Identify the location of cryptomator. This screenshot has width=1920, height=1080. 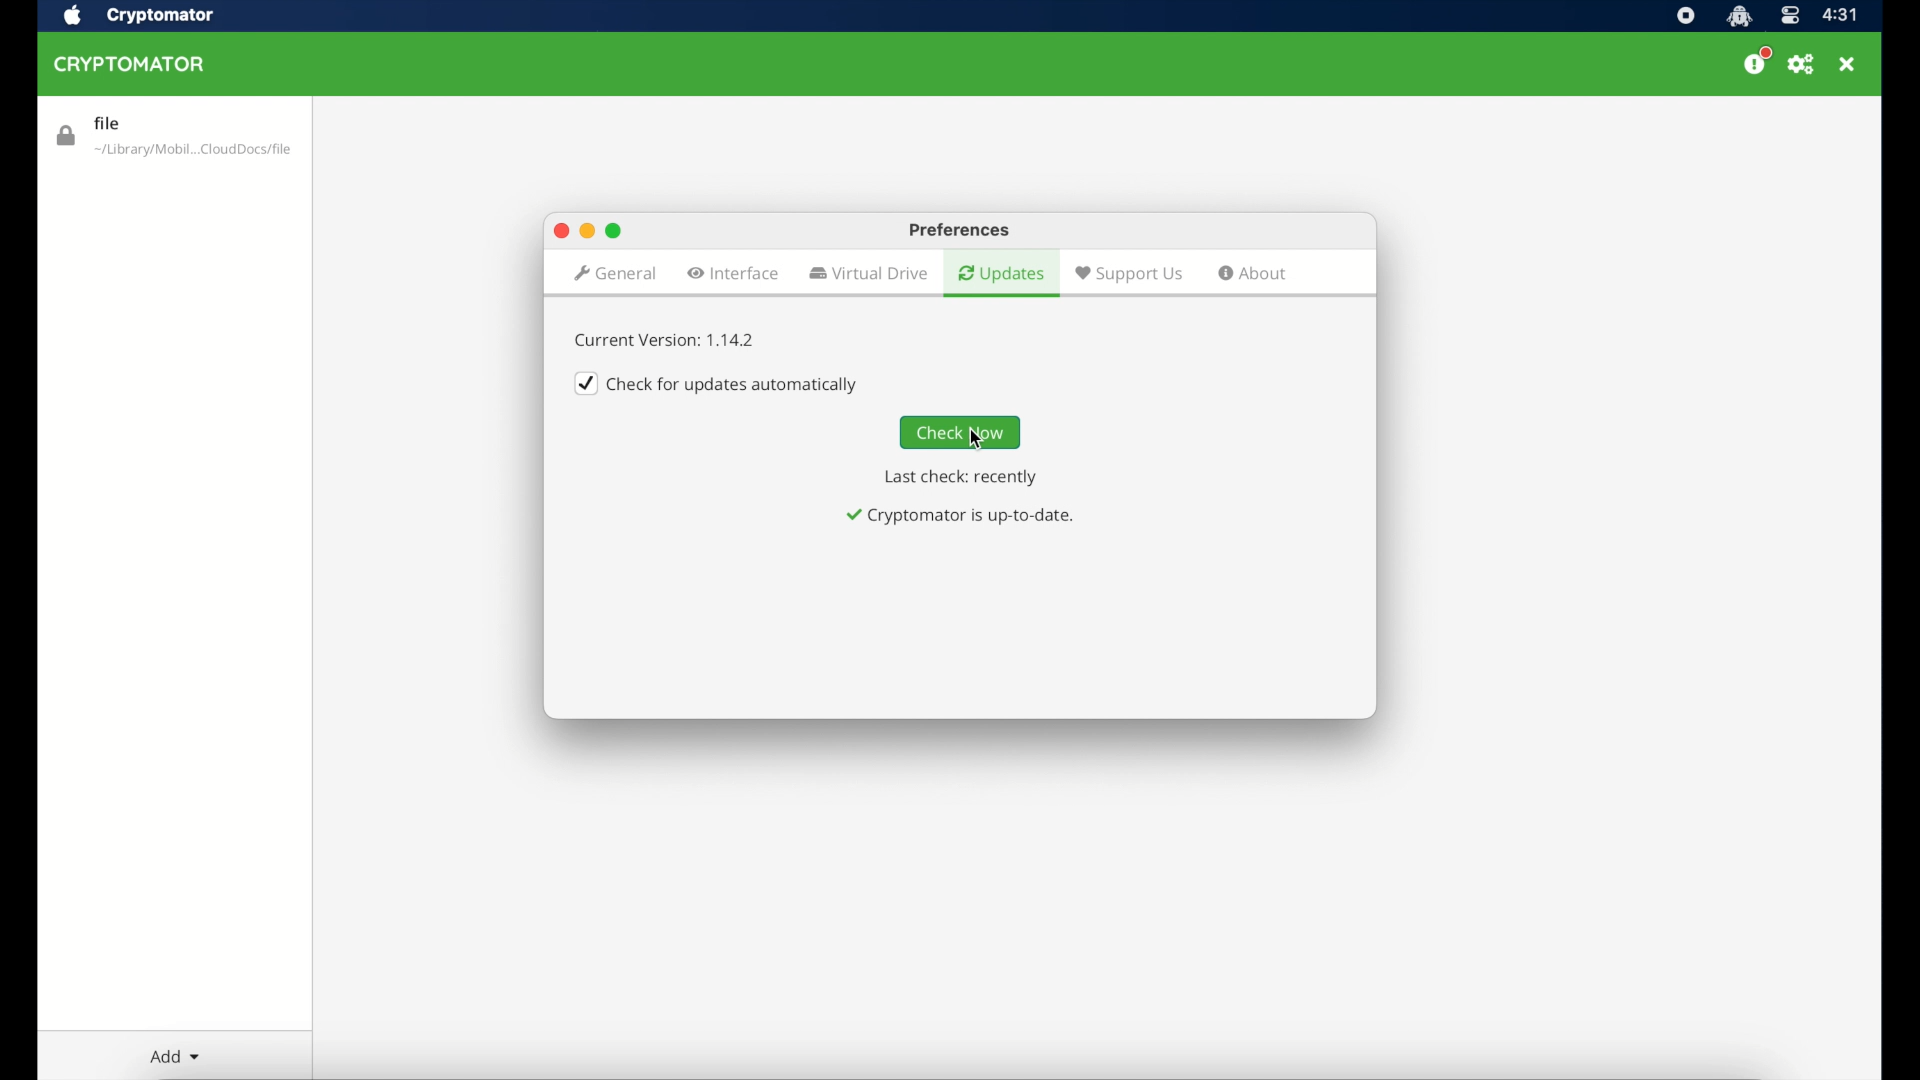
(130, 65).